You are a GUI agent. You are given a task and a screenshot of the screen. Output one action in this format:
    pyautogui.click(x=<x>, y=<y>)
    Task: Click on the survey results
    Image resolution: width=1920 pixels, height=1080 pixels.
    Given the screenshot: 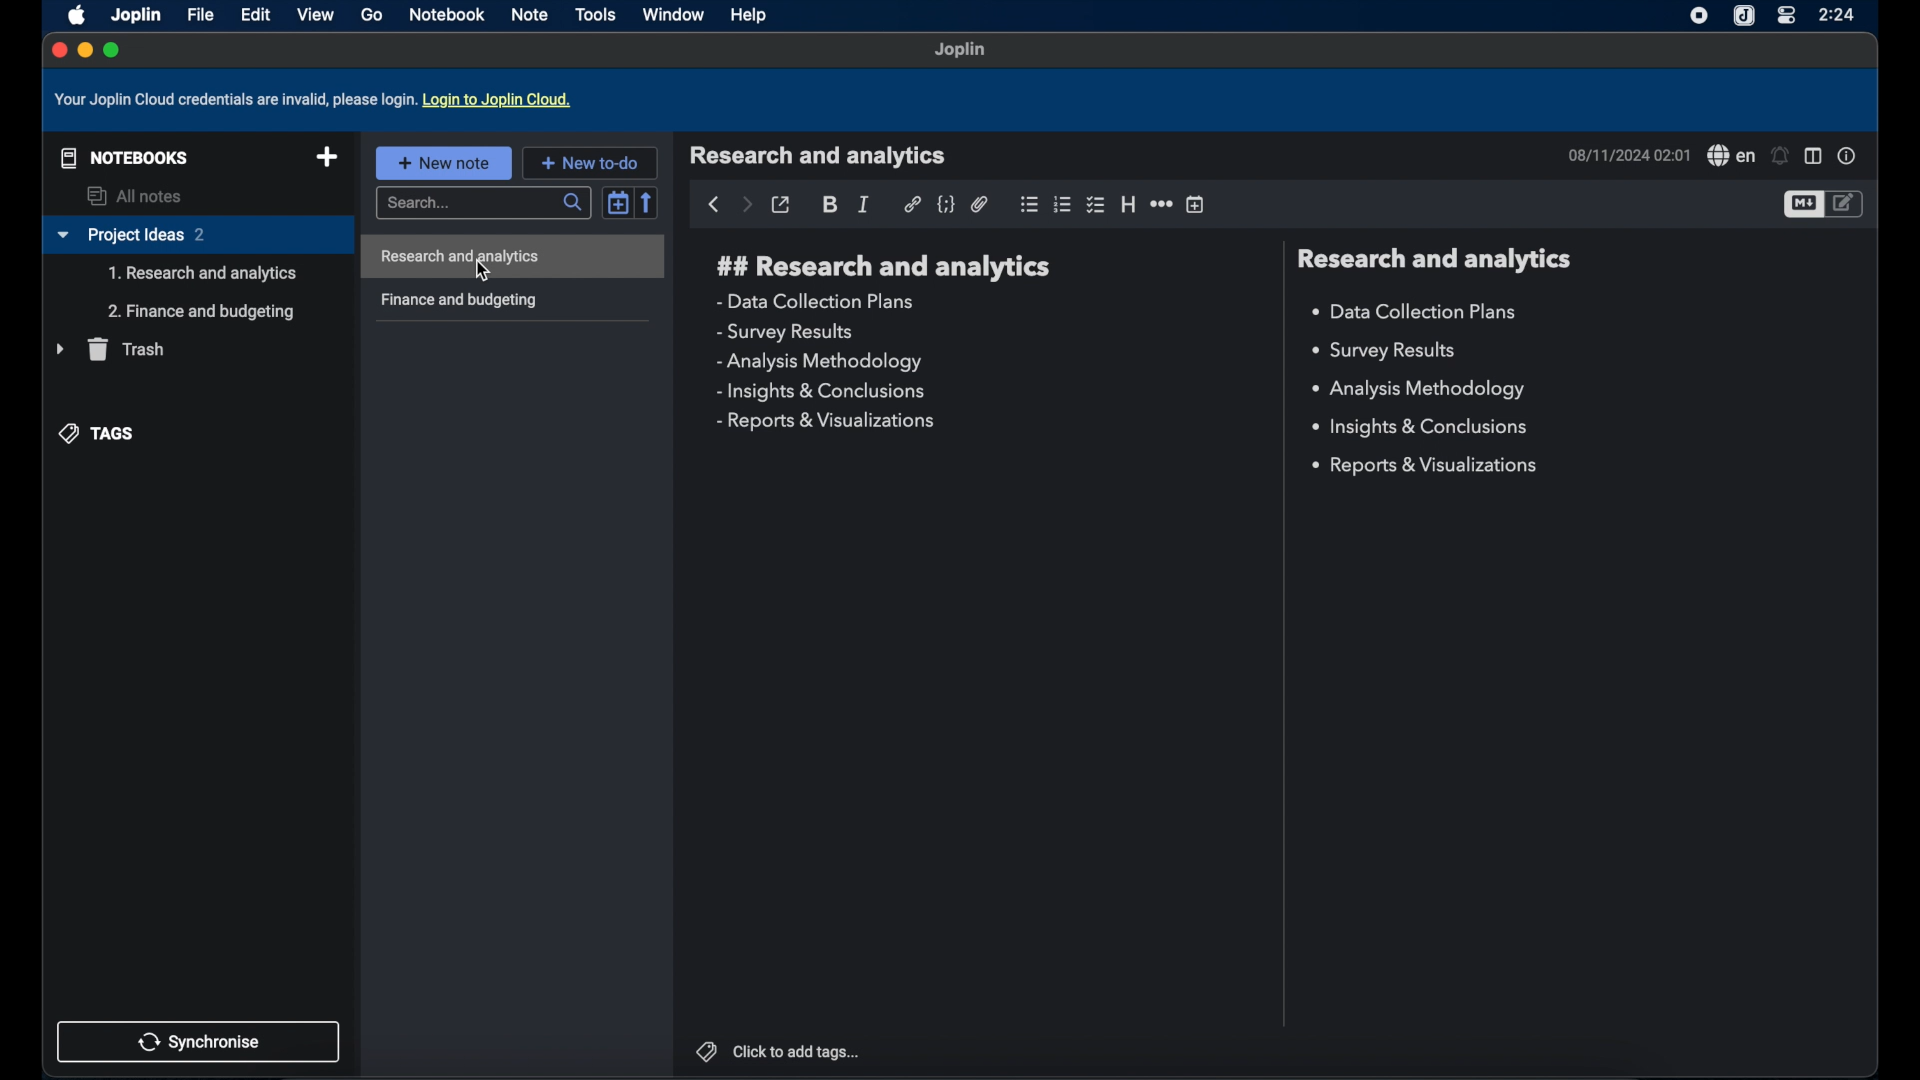 What is the action you would take?
    pyautogui.click(x=785, y=333)
    